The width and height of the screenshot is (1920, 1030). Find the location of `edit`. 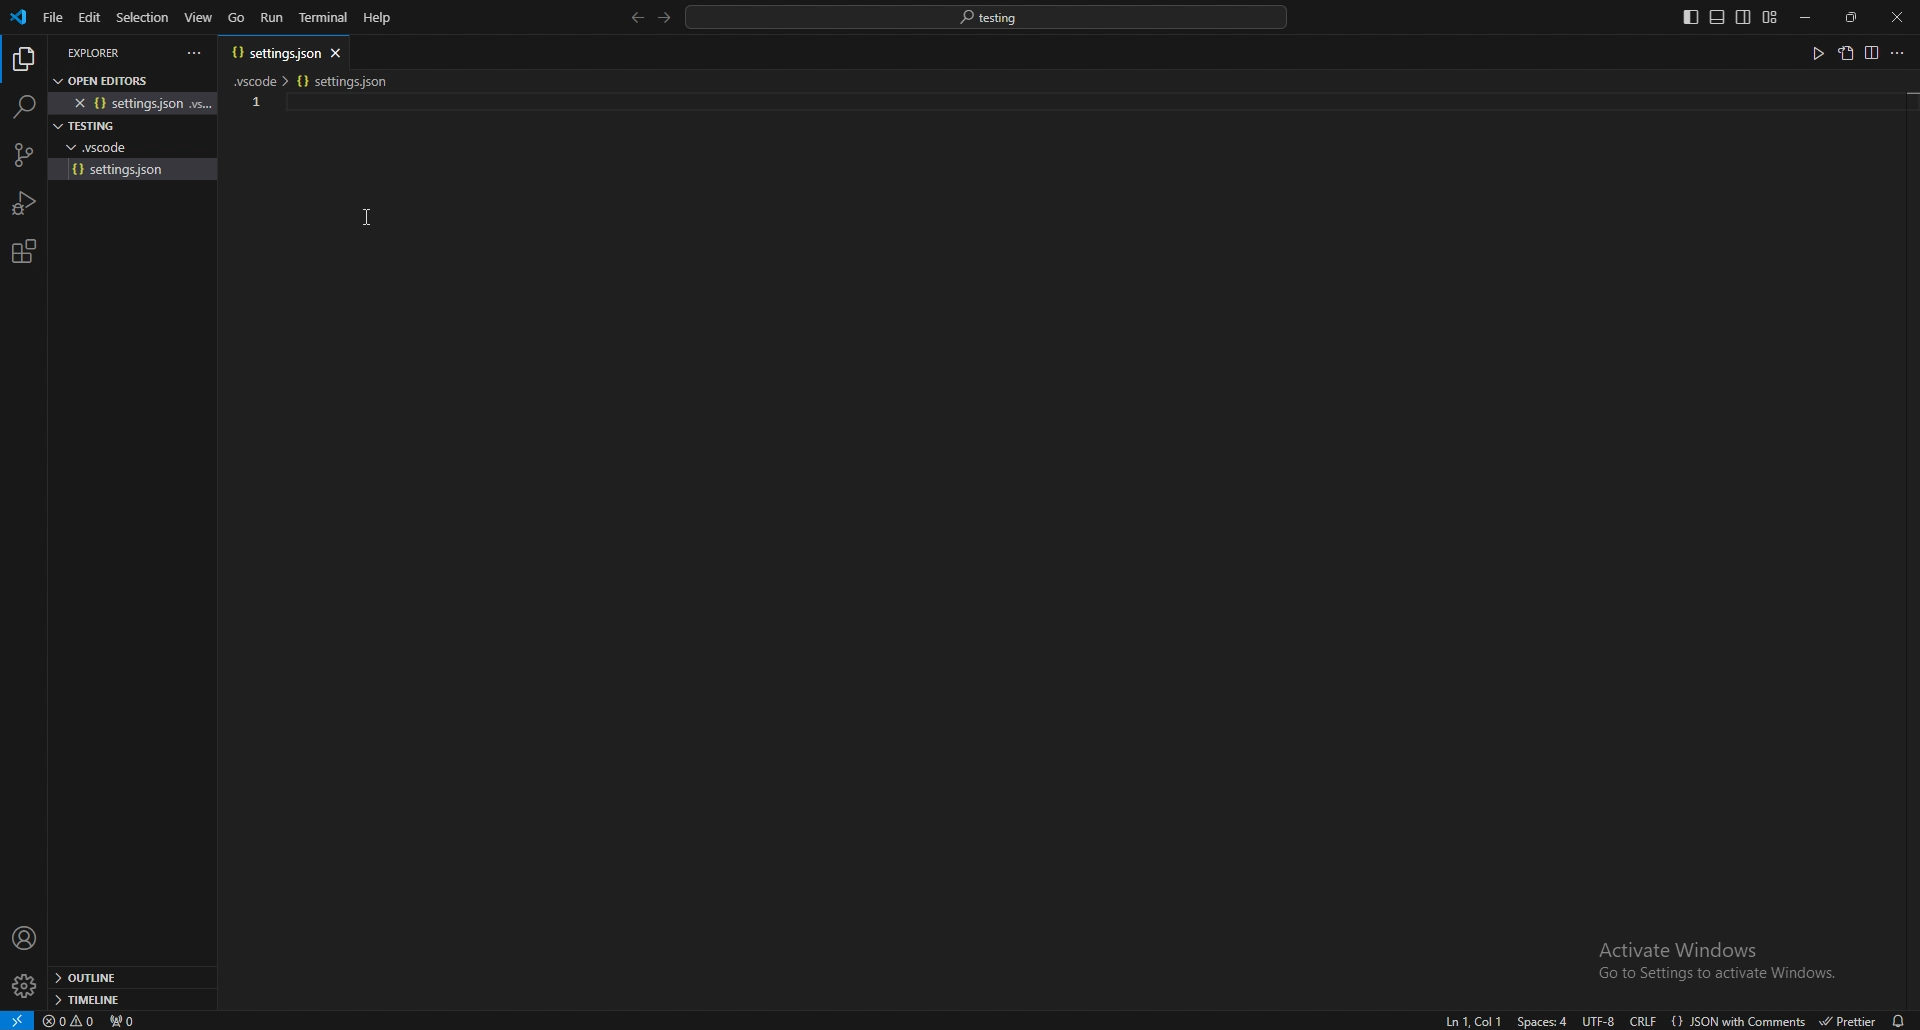

edit is located at coordinates (88, 18).